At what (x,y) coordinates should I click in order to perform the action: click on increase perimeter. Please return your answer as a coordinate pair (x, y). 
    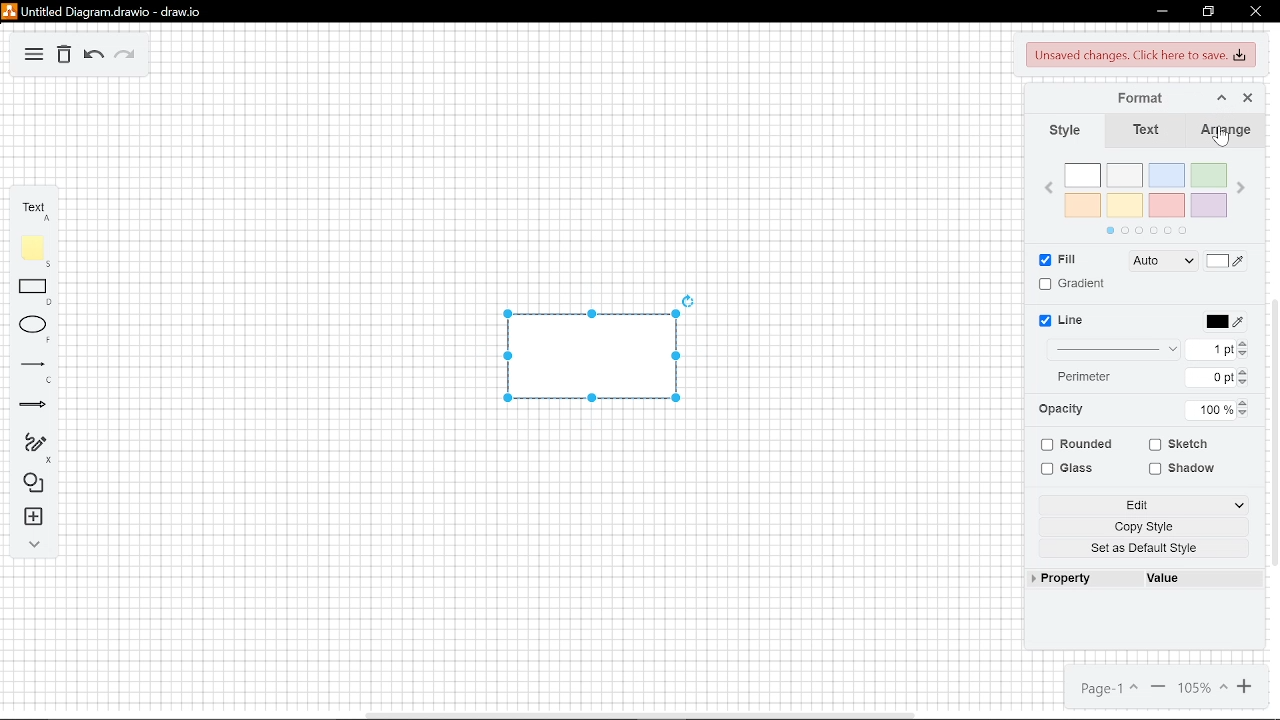
    Looking at the image, I should click on (1245, 372).